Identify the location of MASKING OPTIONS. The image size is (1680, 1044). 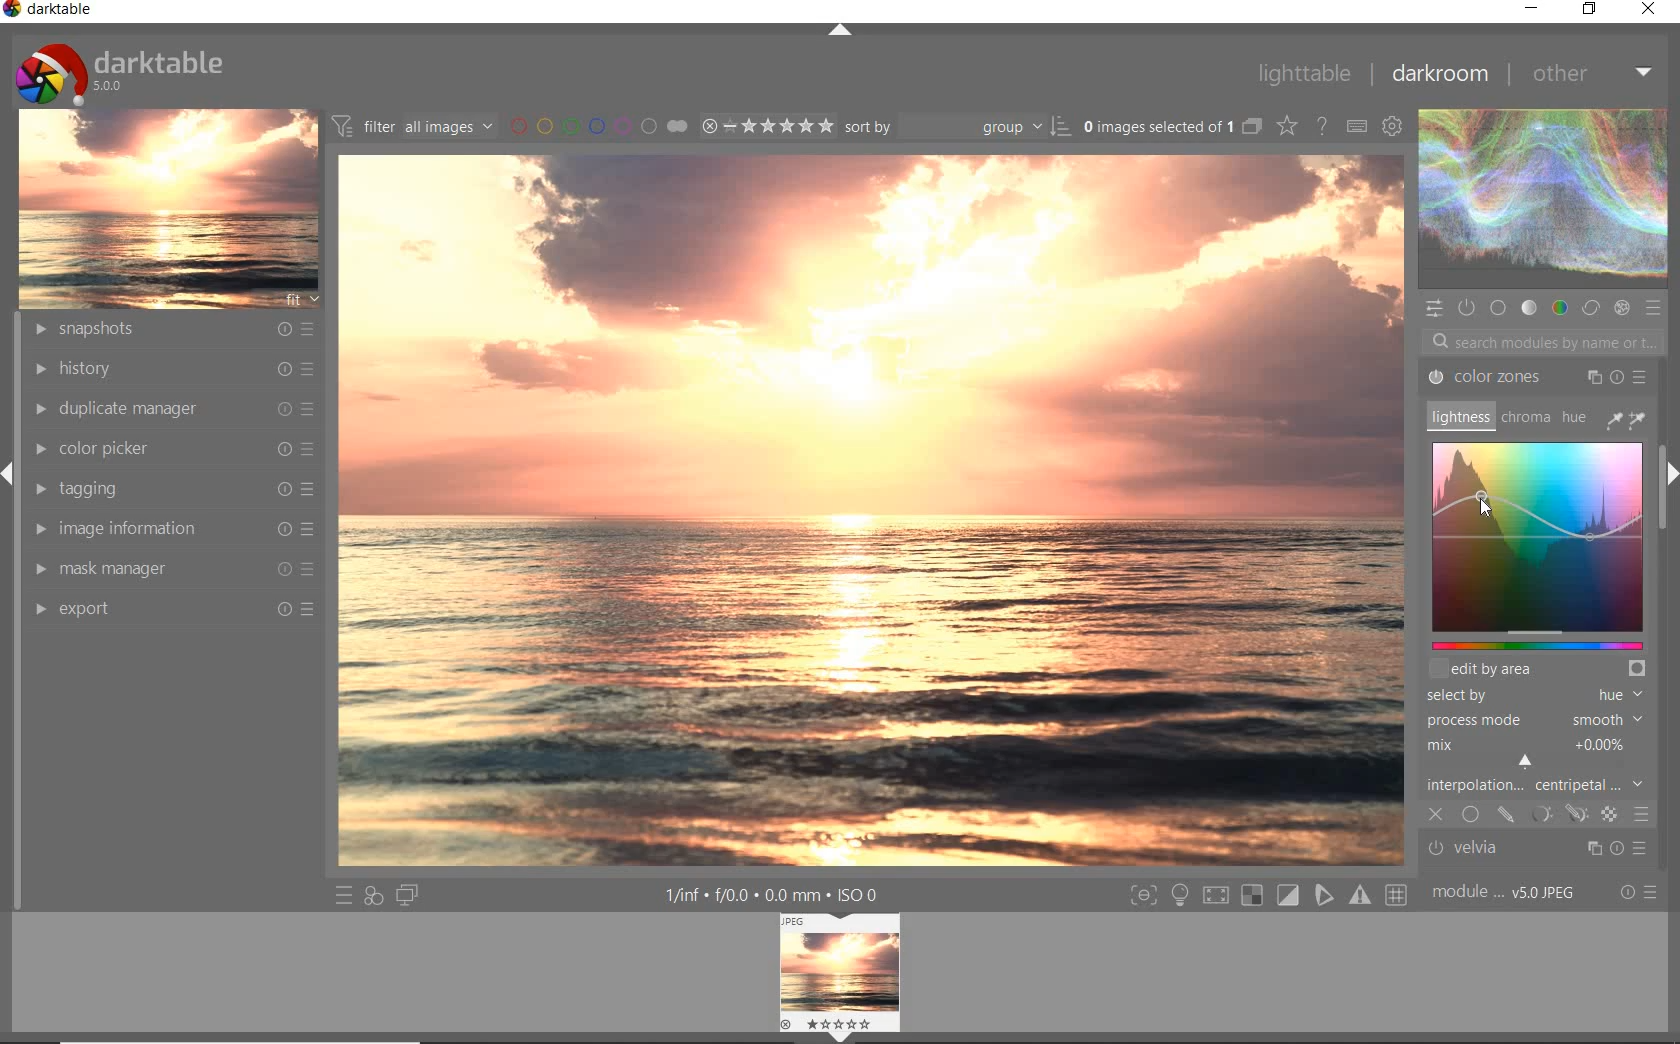
(1555, 813).